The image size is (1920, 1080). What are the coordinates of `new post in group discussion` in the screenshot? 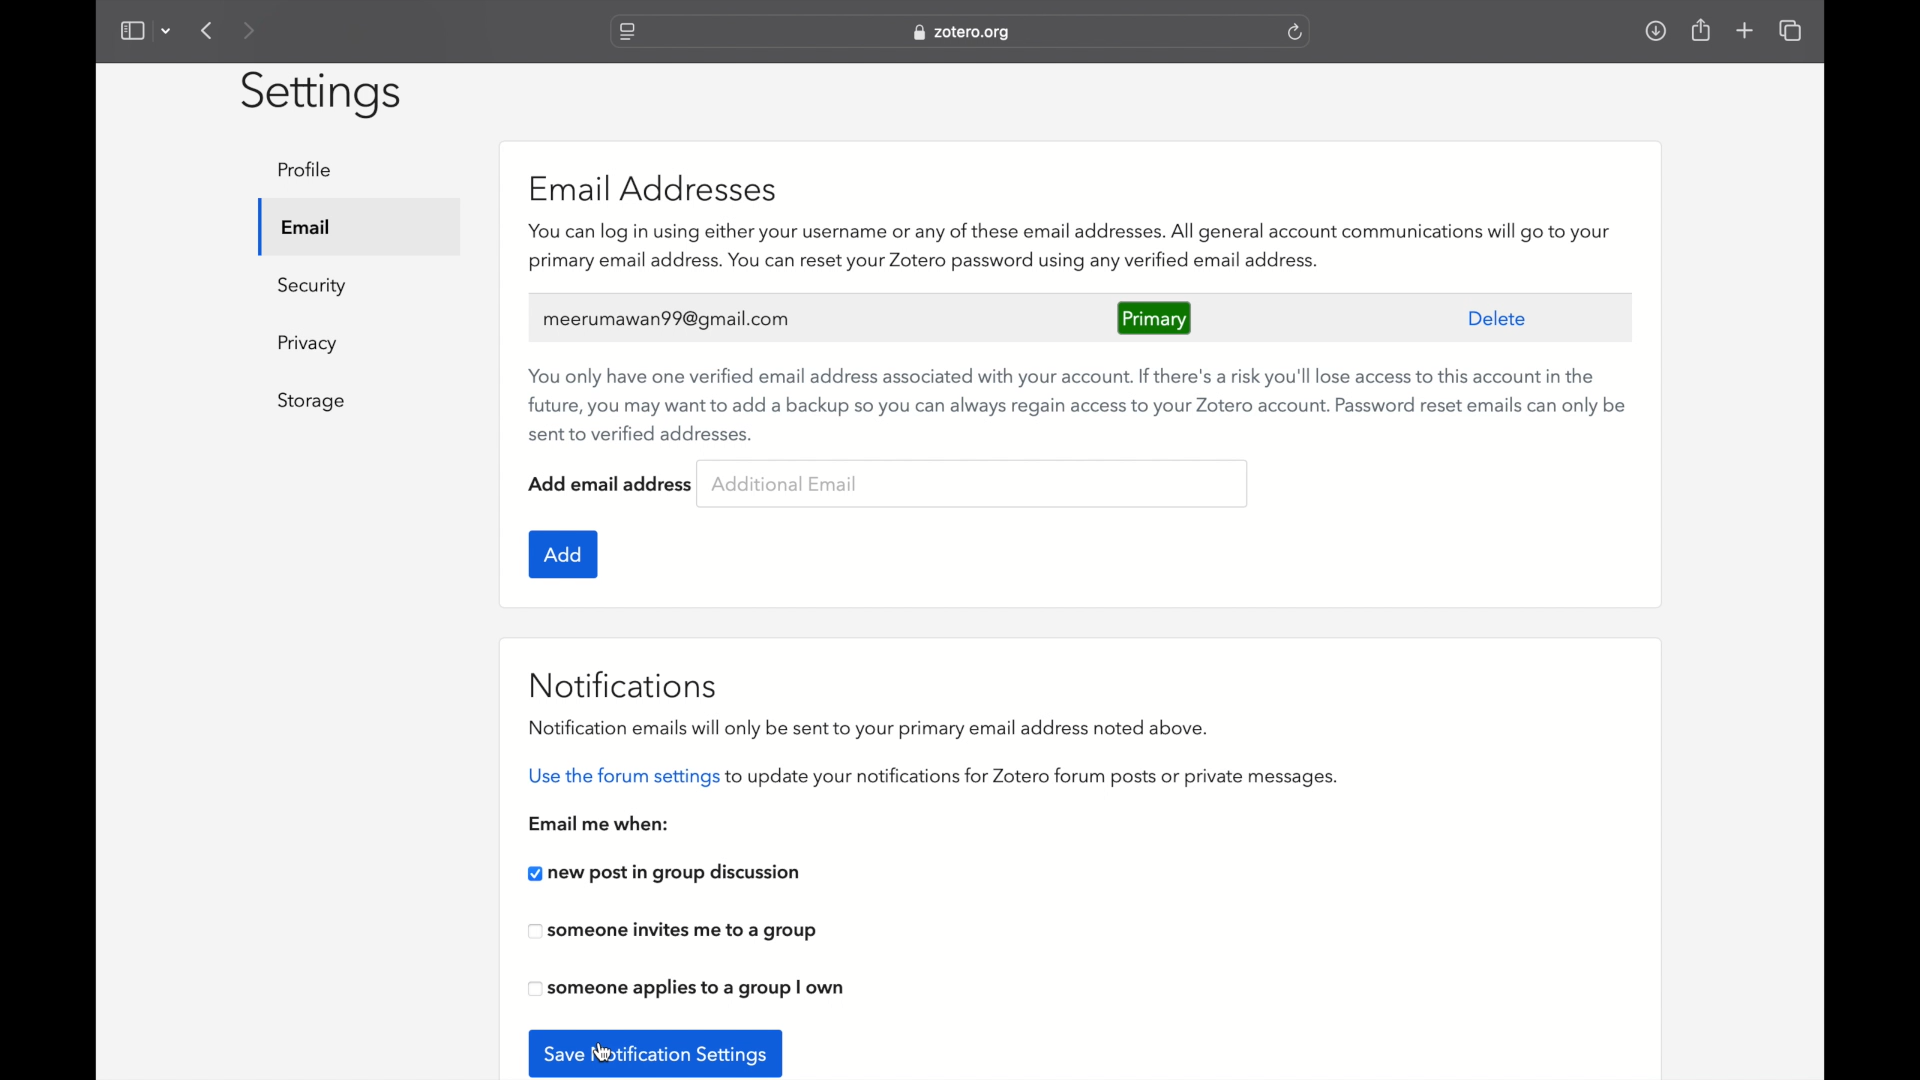 It's located at (666, 874).